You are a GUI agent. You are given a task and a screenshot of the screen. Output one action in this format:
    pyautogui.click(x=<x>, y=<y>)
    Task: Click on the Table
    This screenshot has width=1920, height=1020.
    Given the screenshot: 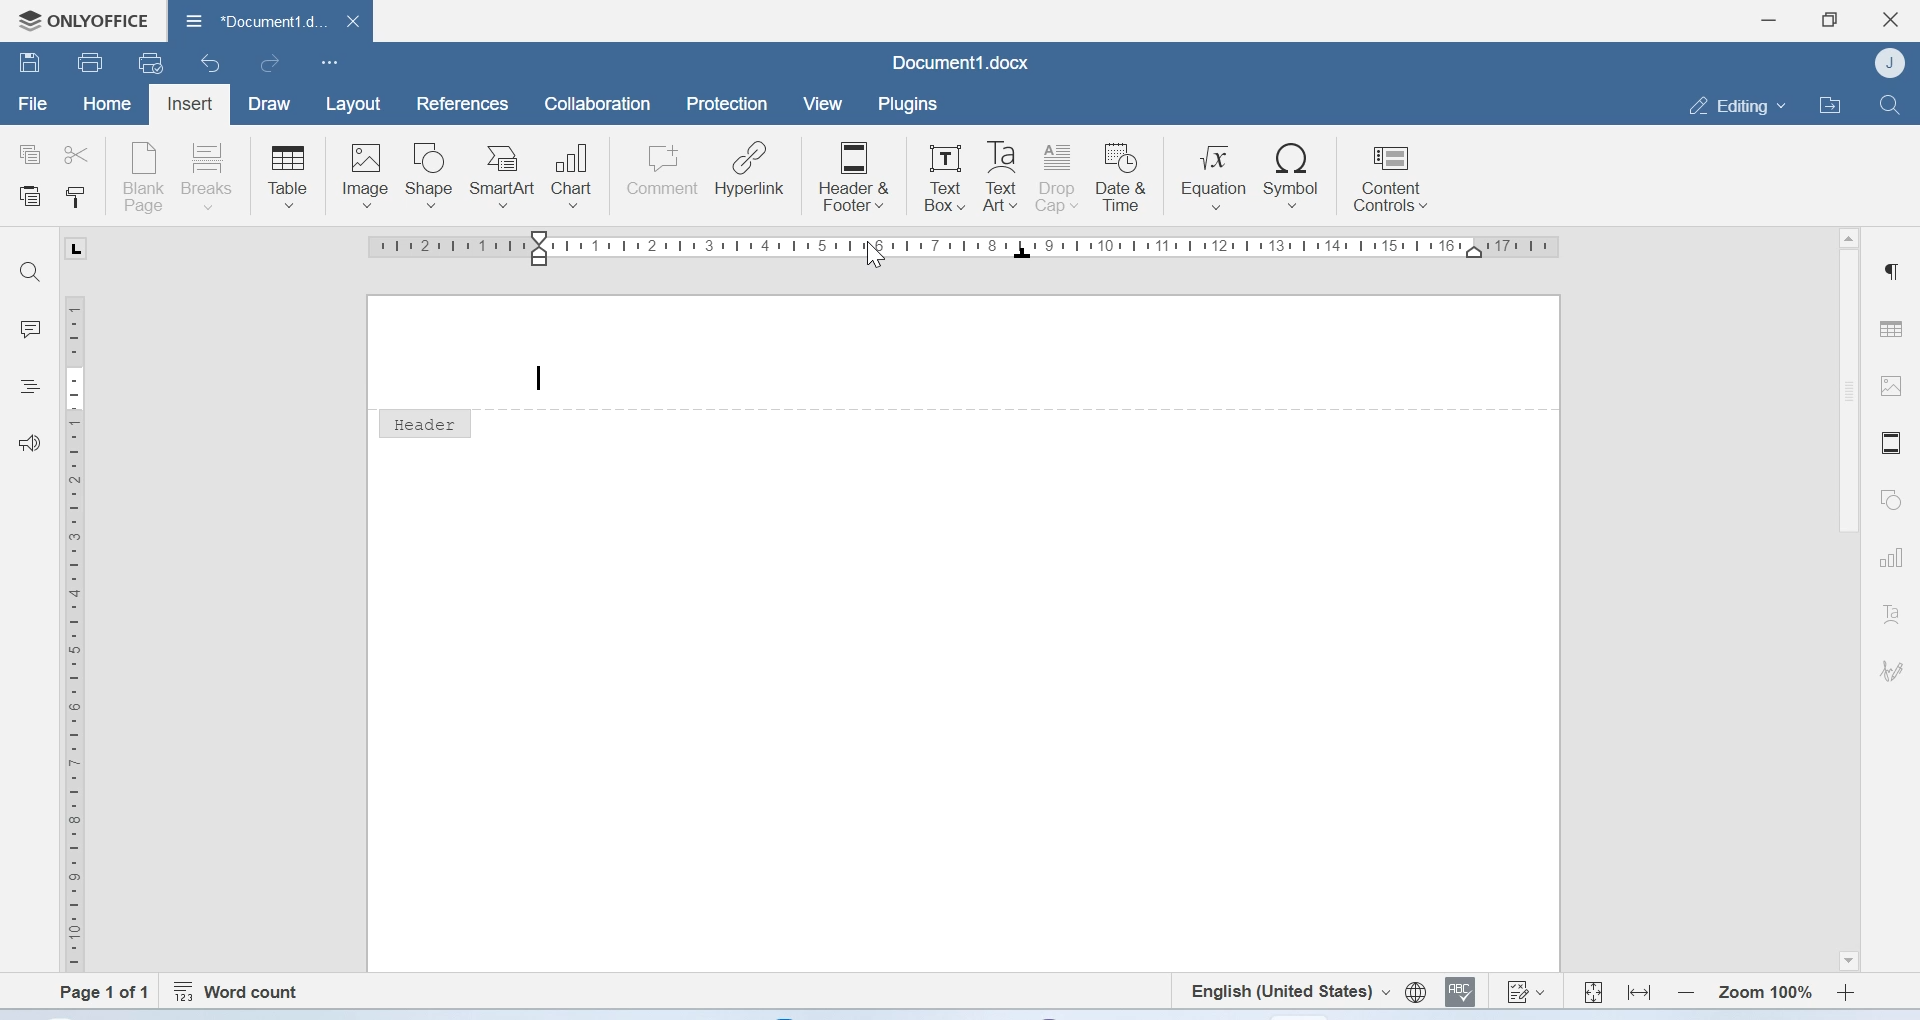 What is the action you would take?
    pyautogui.click(x=1894, y=323)
    